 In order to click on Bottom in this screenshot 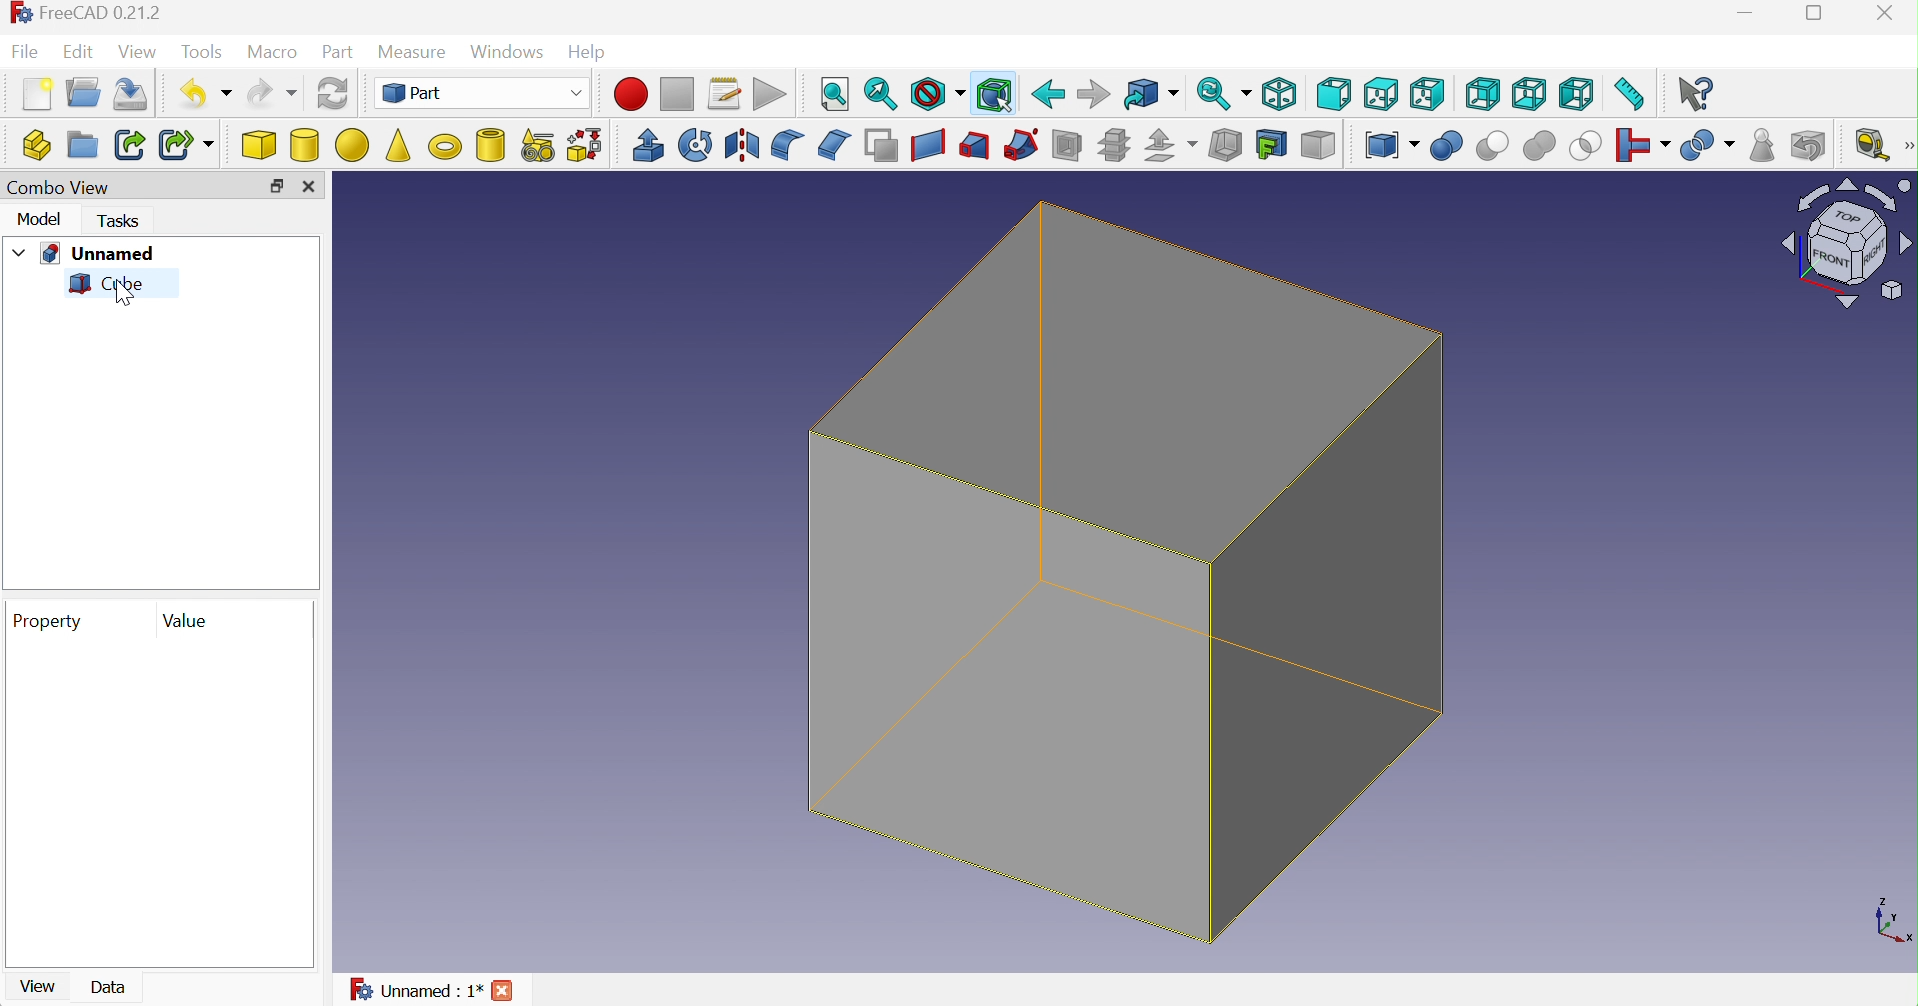, I will do `click(1528, 94)`.